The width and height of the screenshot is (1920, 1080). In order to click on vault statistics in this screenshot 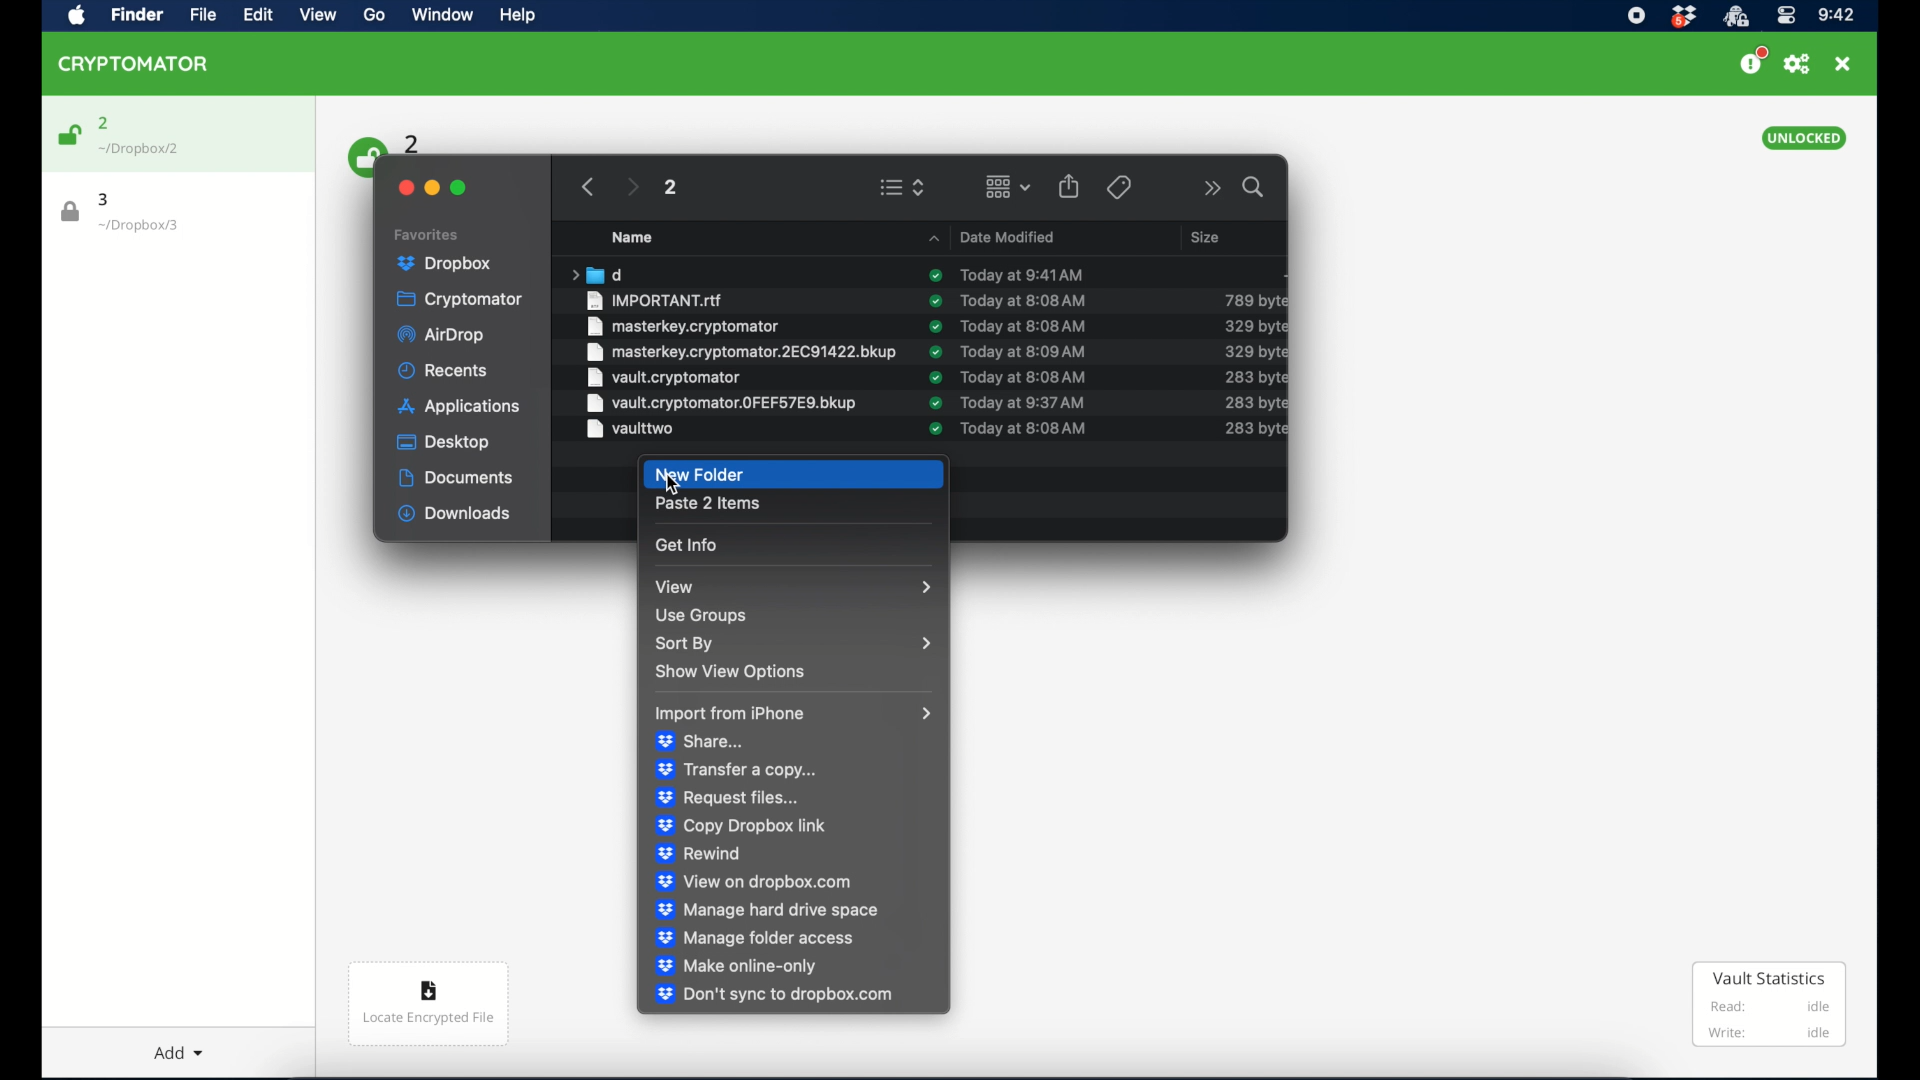, I will do `click(1770, 1006)`.